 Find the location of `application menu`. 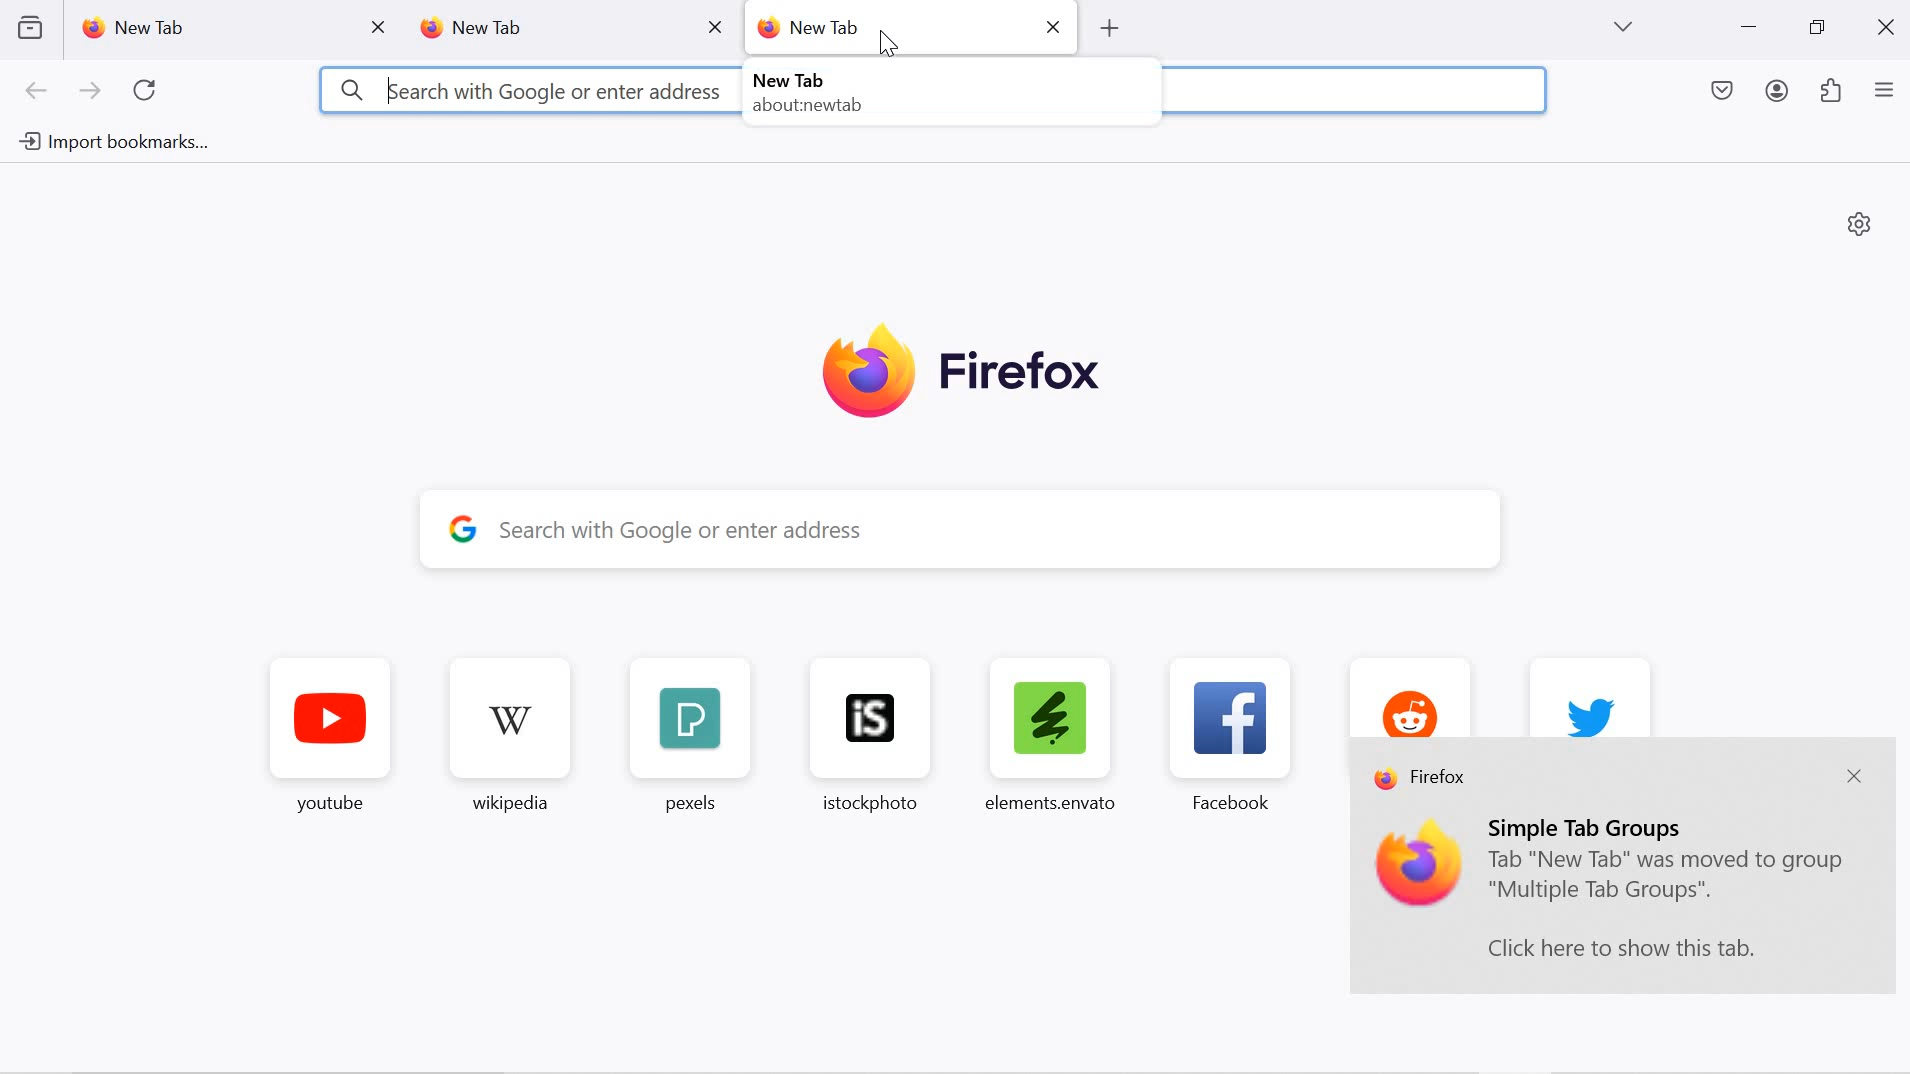

application menu is located at coordinates (1884, 92).